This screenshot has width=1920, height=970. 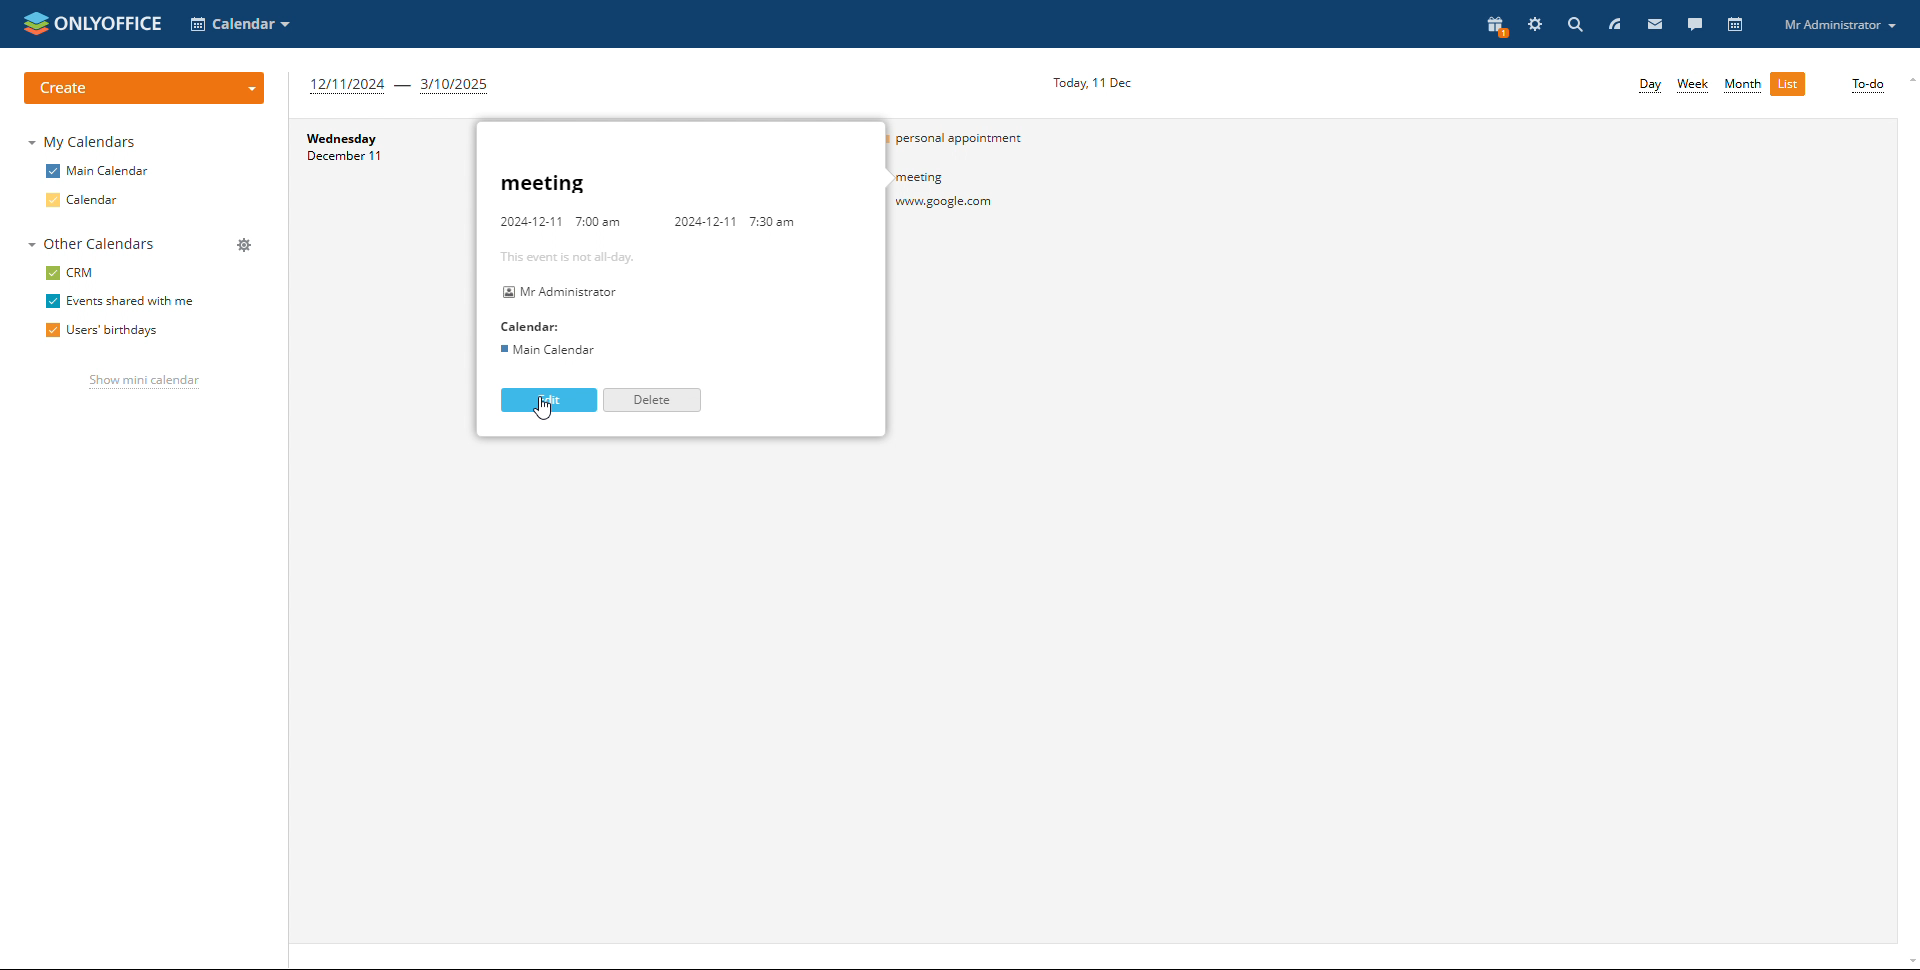 What do you see at coordinates (1695, 25) in the screenshot?
I see `talk` at bounding box center [1695, 25].